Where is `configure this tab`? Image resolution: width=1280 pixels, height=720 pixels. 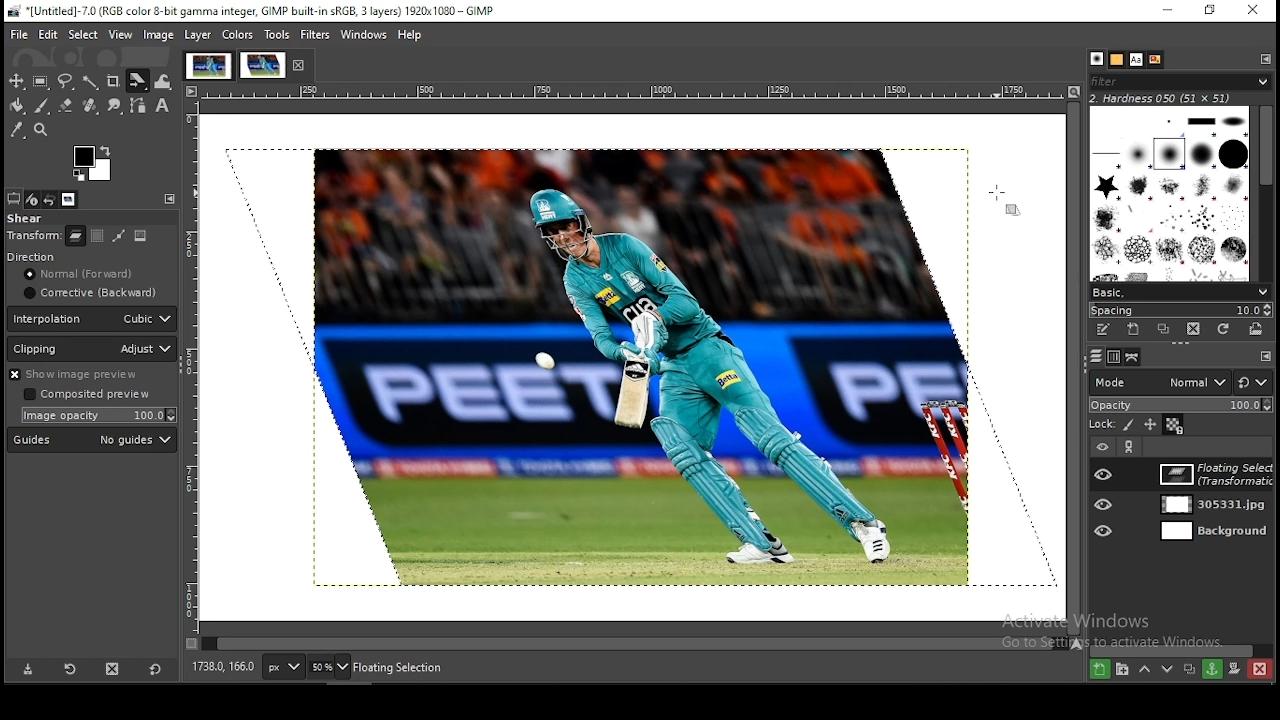 configure this tab is located at coordinates (169, 199).